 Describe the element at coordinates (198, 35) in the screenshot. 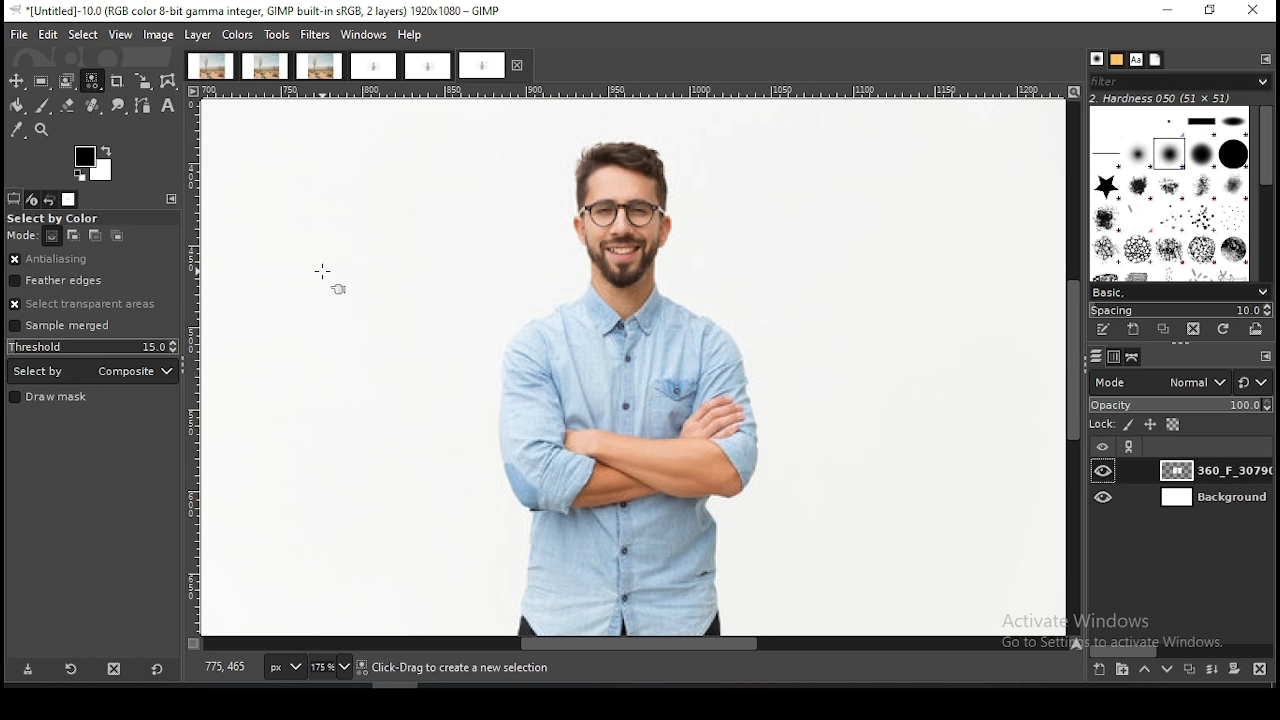

I see `layer` at that location.